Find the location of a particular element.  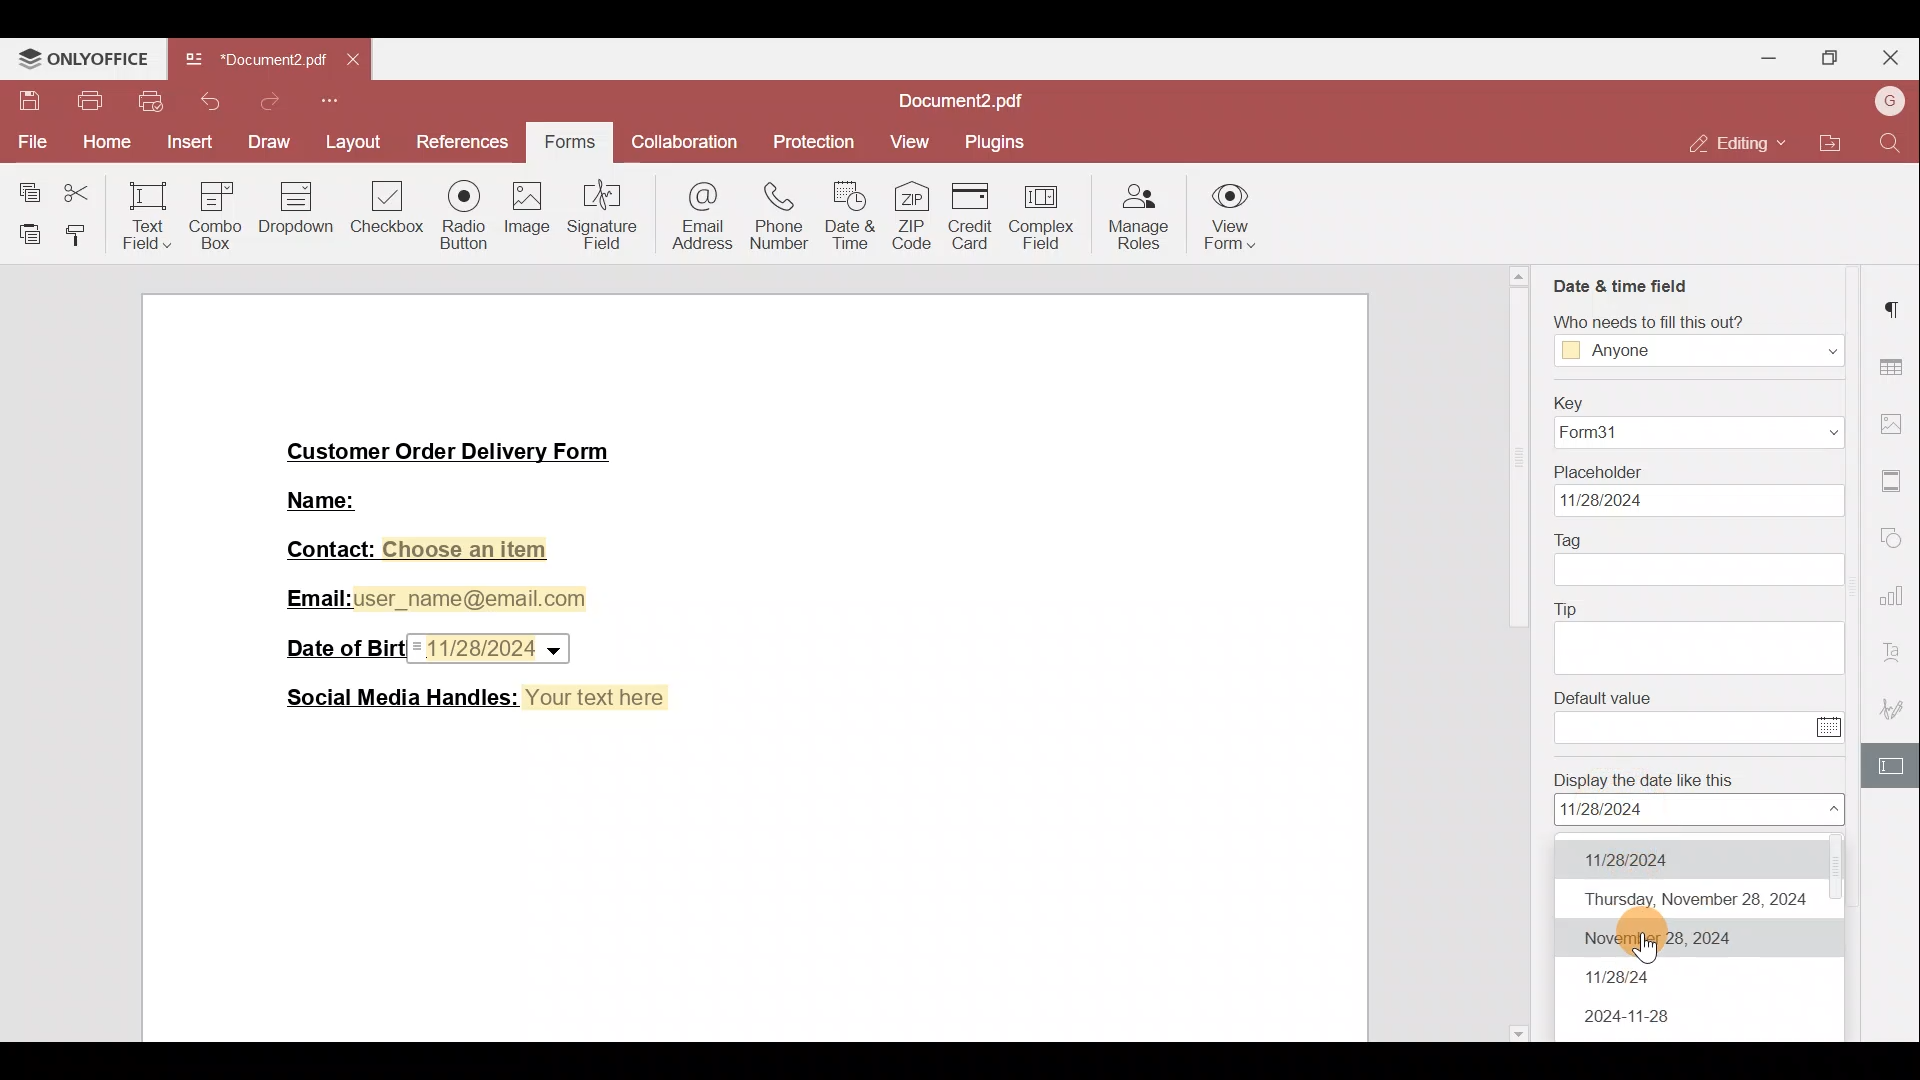

Quick print is located at coordinates (149, 100).